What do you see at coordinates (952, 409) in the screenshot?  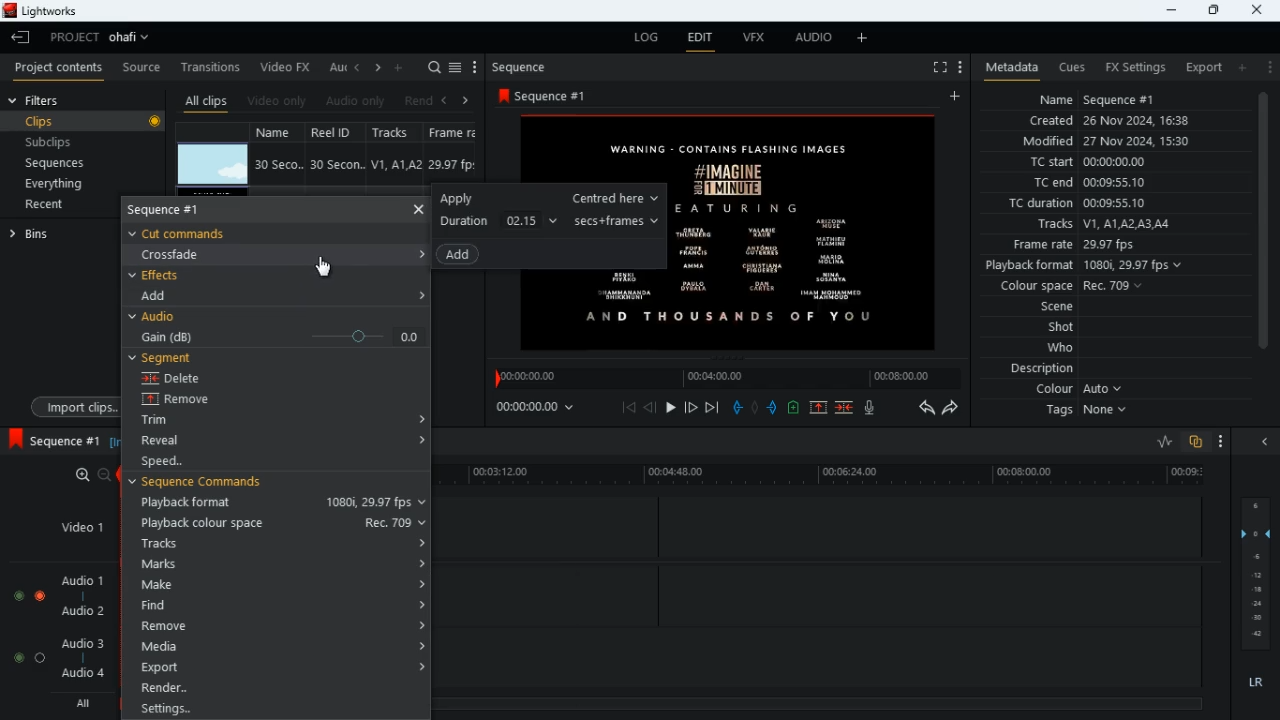 I see `forward` at bounding box center [952, 409].